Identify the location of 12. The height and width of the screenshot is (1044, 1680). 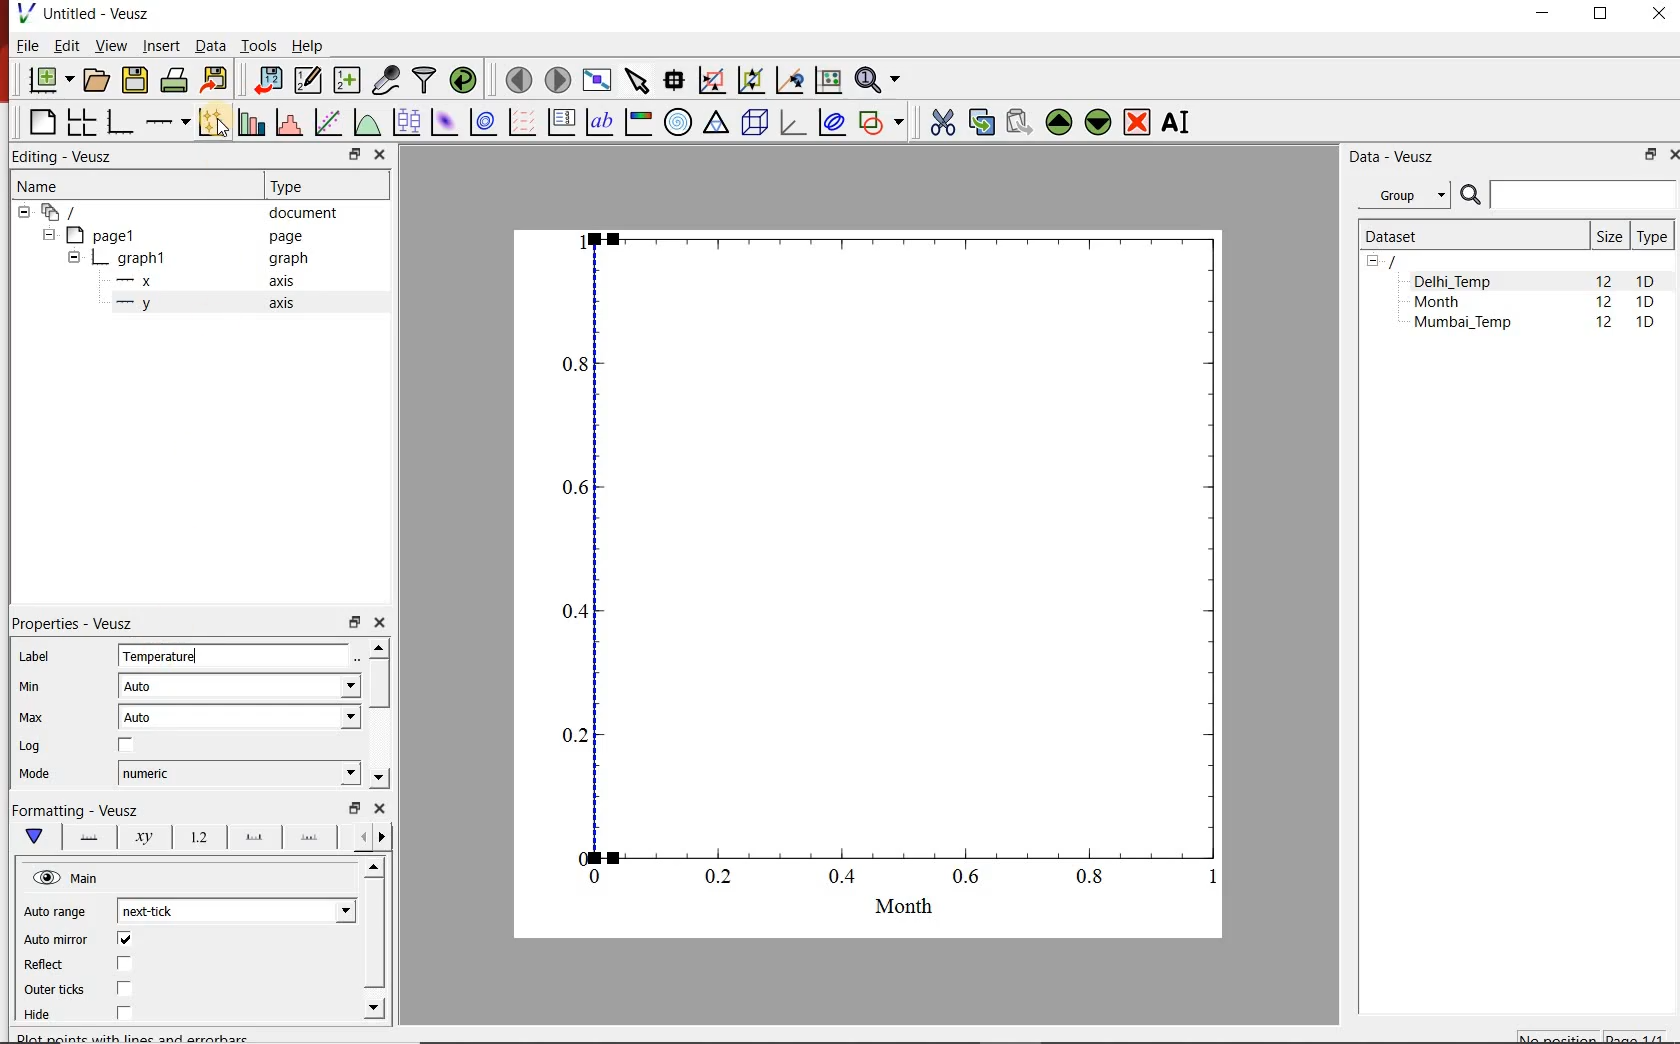
(1604, 304).